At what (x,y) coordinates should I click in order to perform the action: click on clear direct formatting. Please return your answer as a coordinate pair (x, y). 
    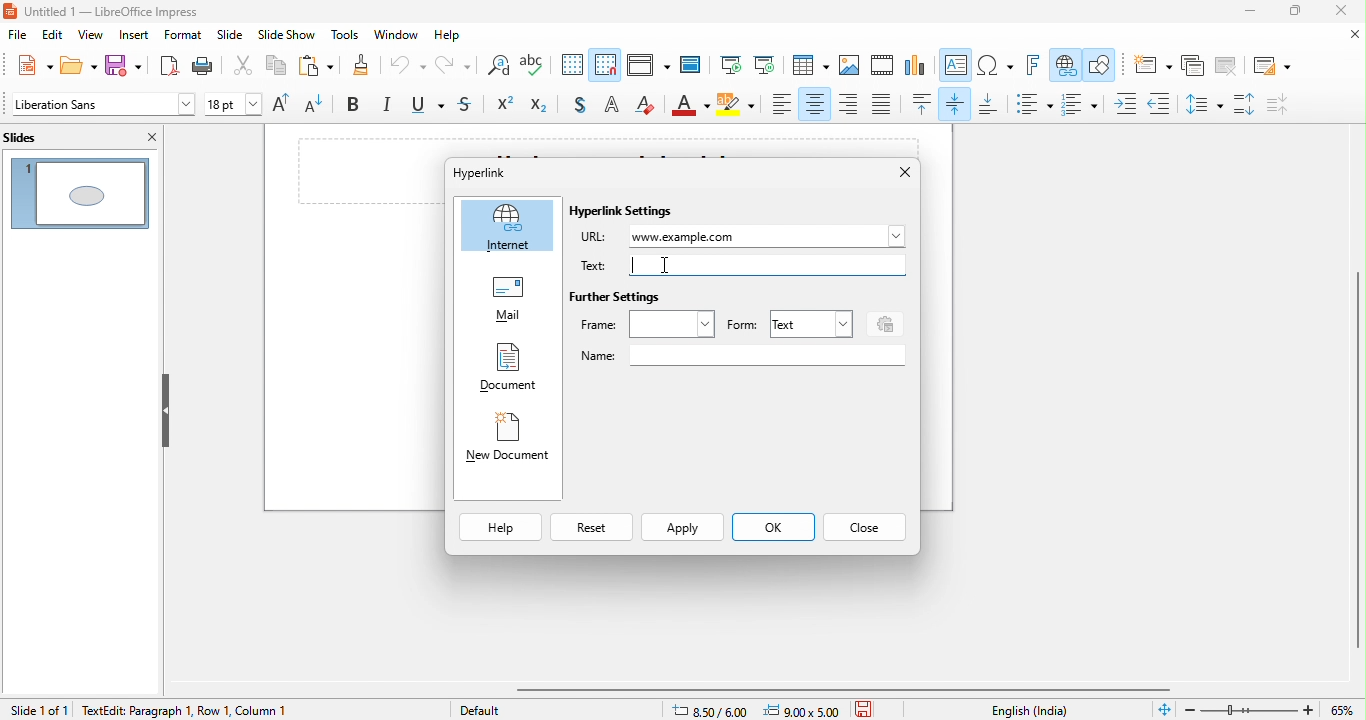
    Looking at the image, I should click on (647, 106).